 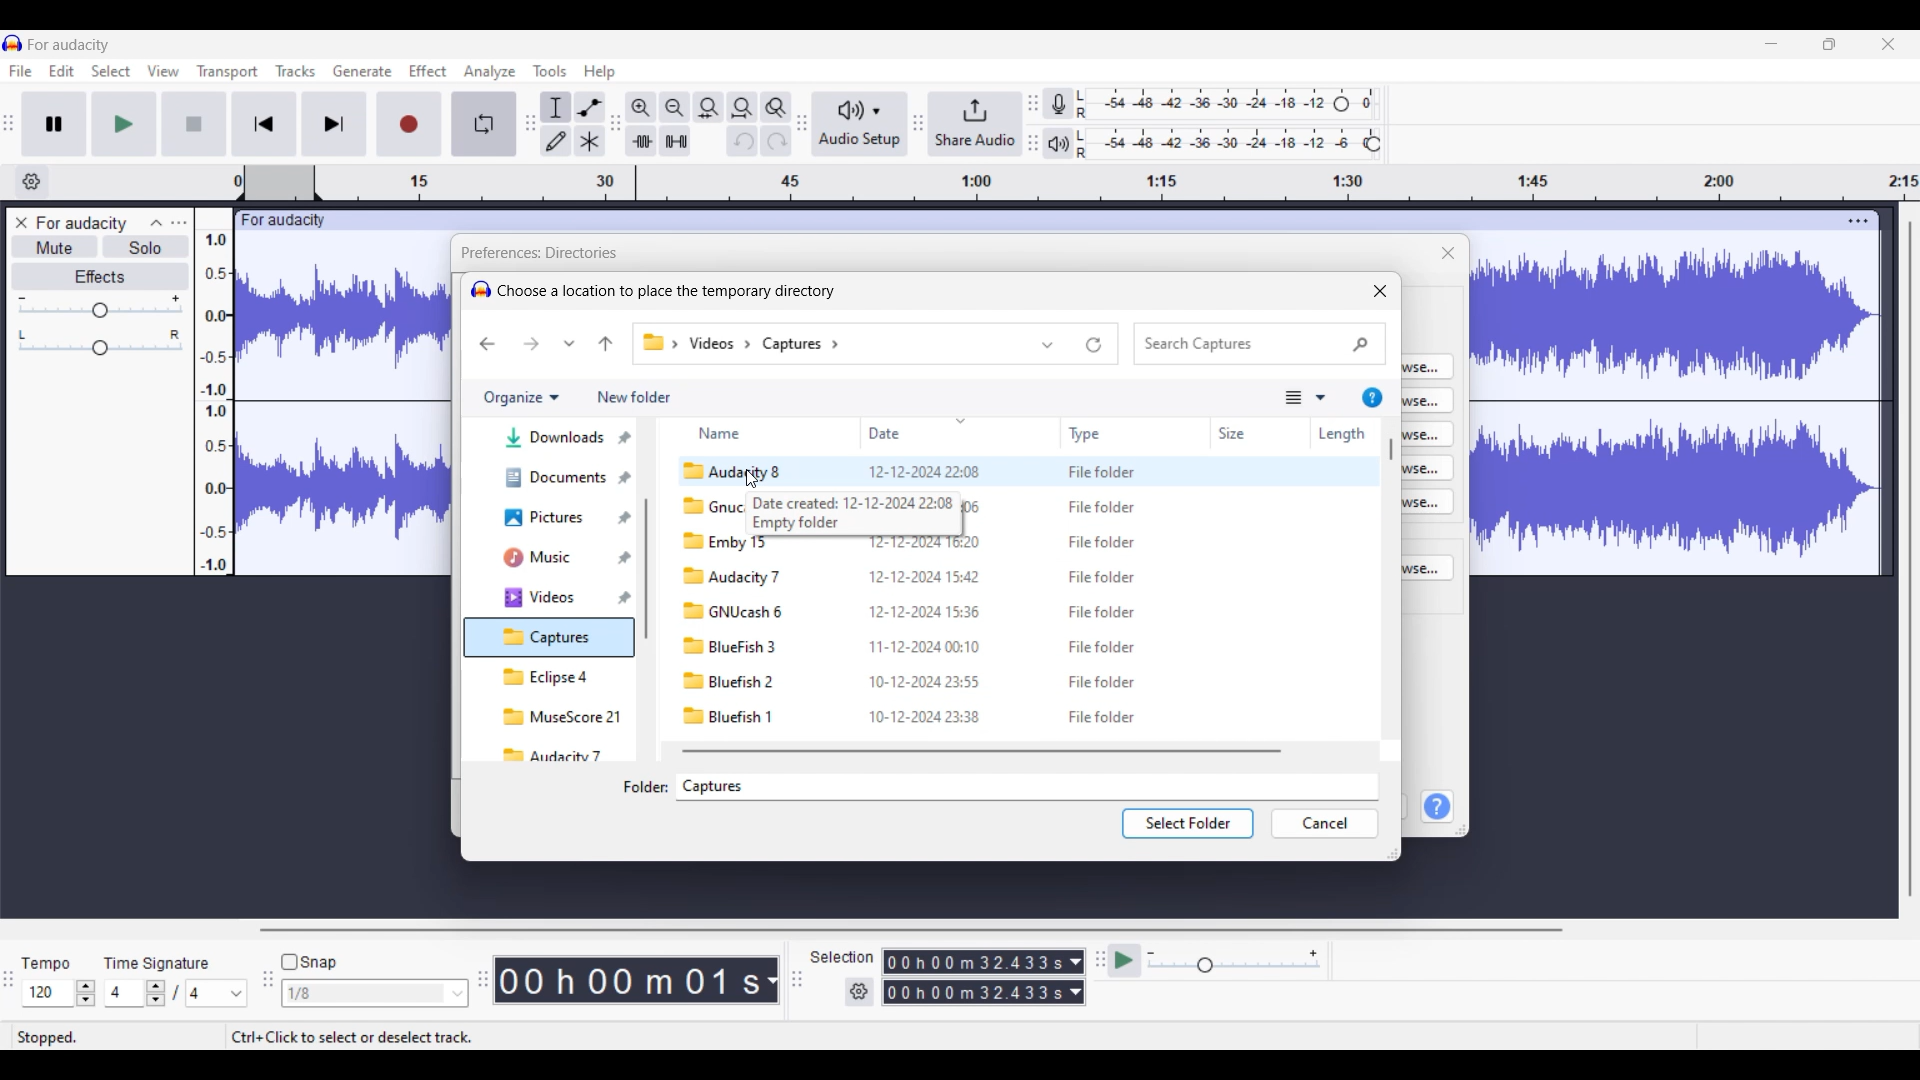 I want to click on Record meter, so click(x=1058, y=103).